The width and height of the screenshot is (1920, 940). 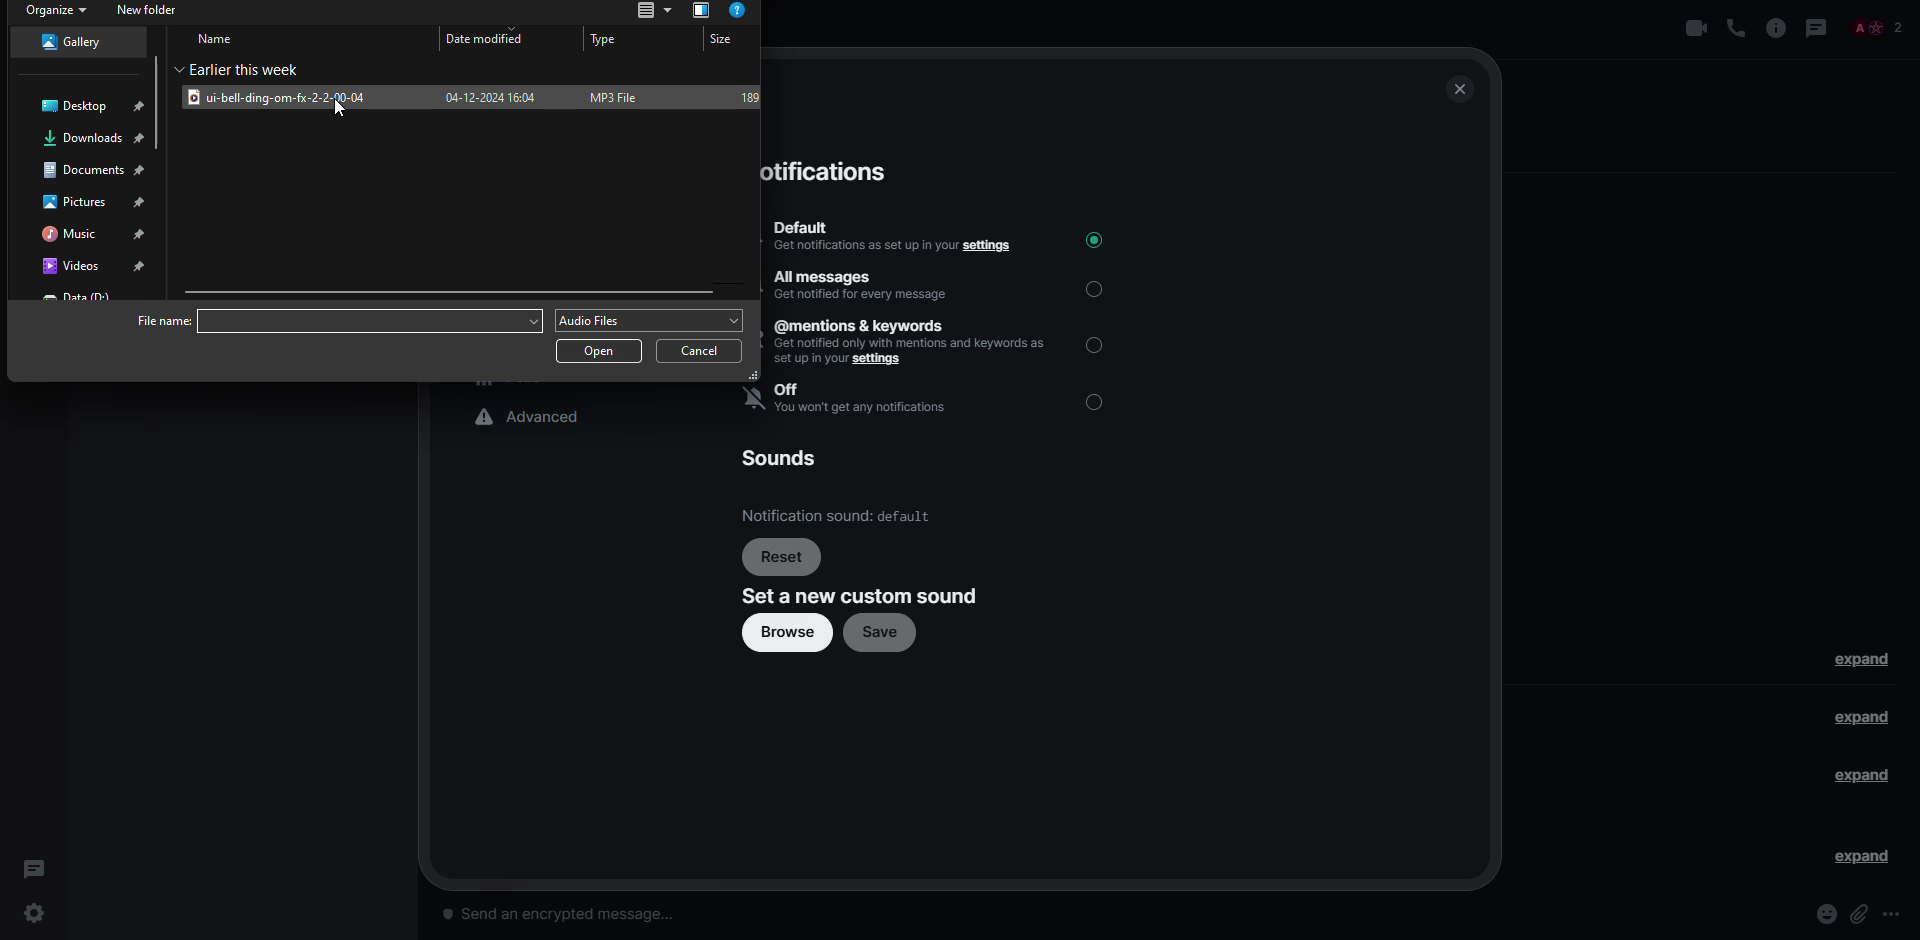 I want to click on voice, so click(x=1736, y=30).